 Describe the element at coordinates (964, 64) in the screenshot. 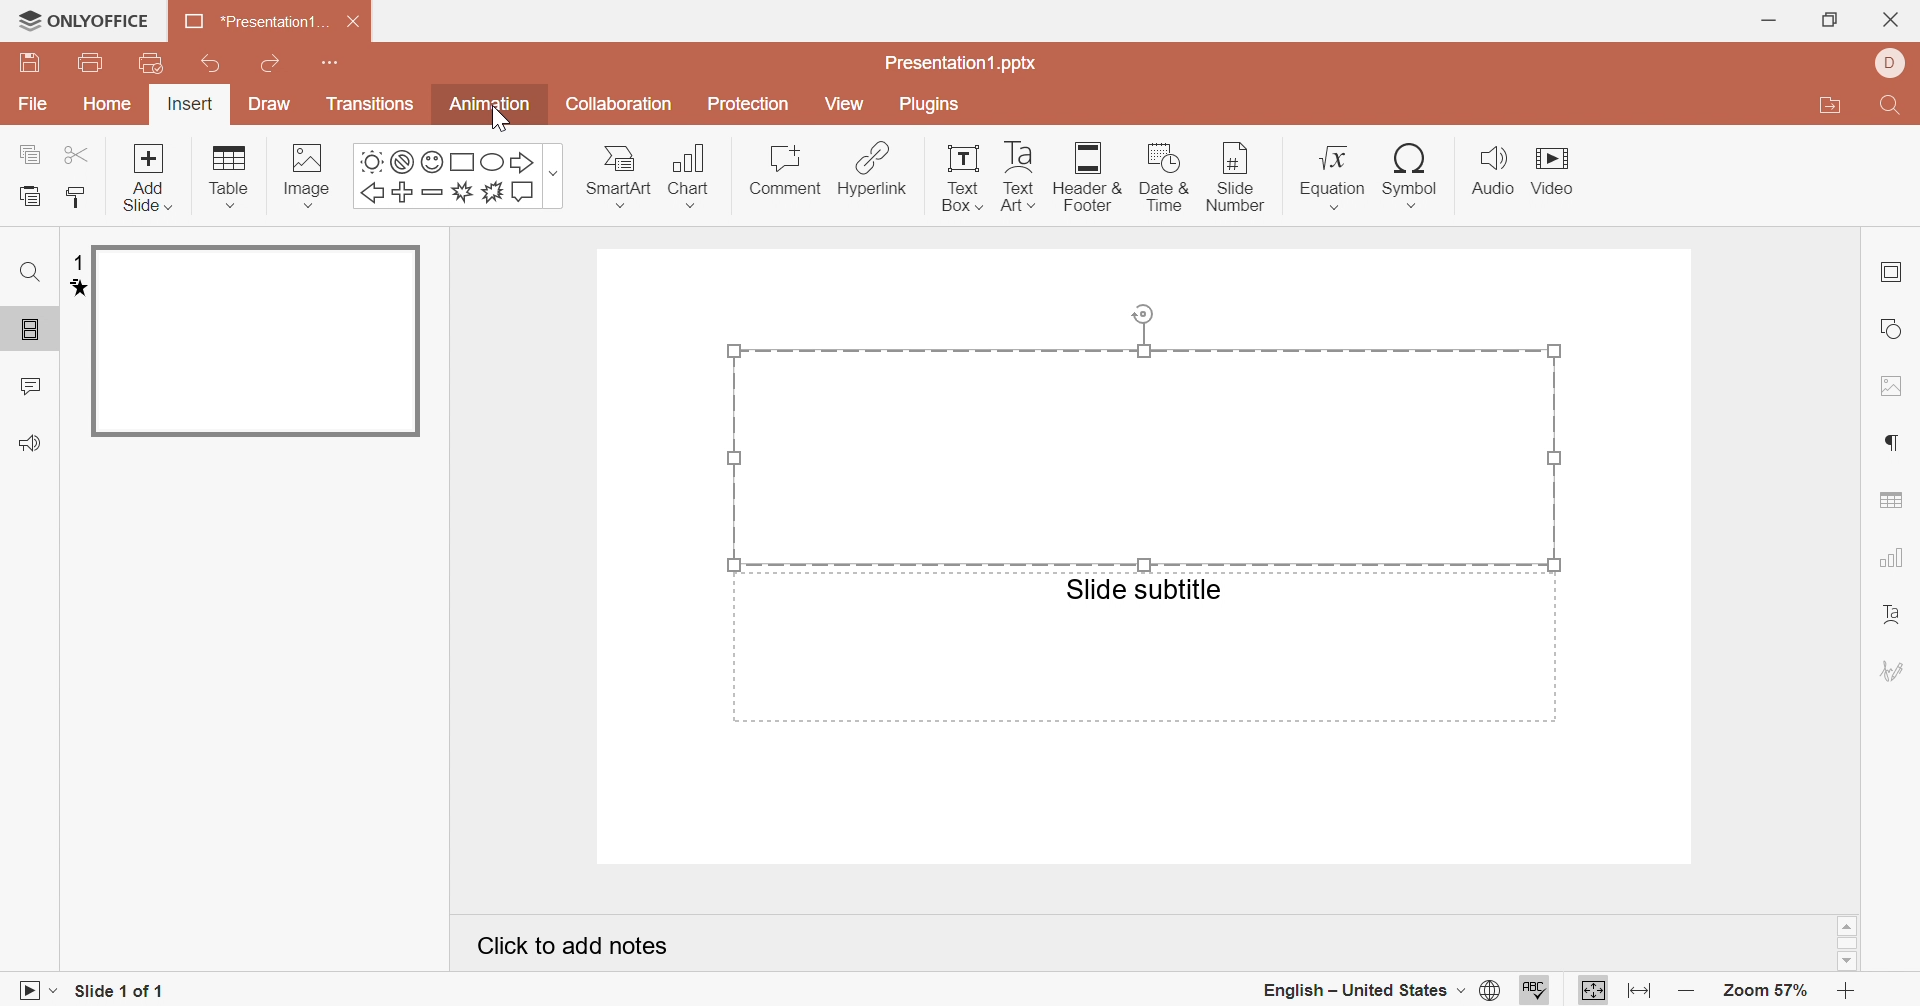

I see `presentation1.pptx` at that location.